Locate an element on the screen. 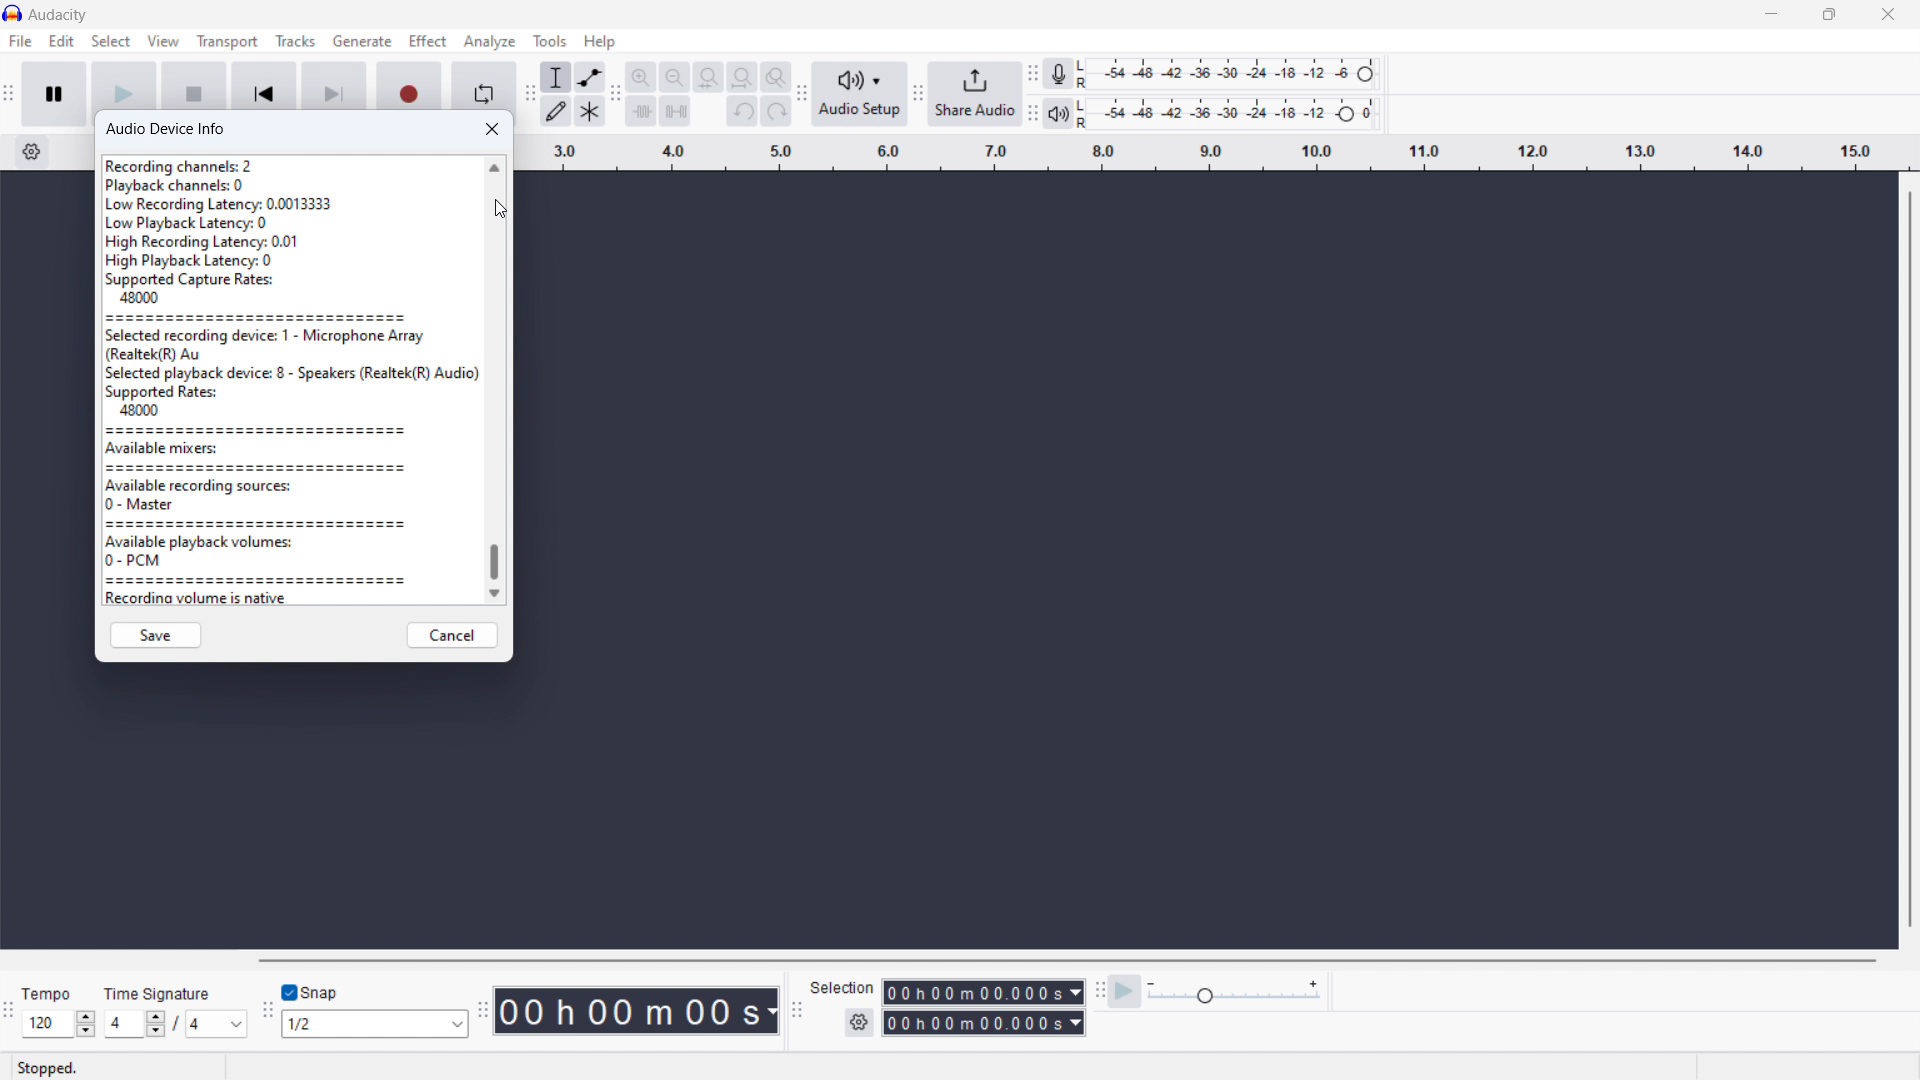  settings is located at coordinates (859, 1022).